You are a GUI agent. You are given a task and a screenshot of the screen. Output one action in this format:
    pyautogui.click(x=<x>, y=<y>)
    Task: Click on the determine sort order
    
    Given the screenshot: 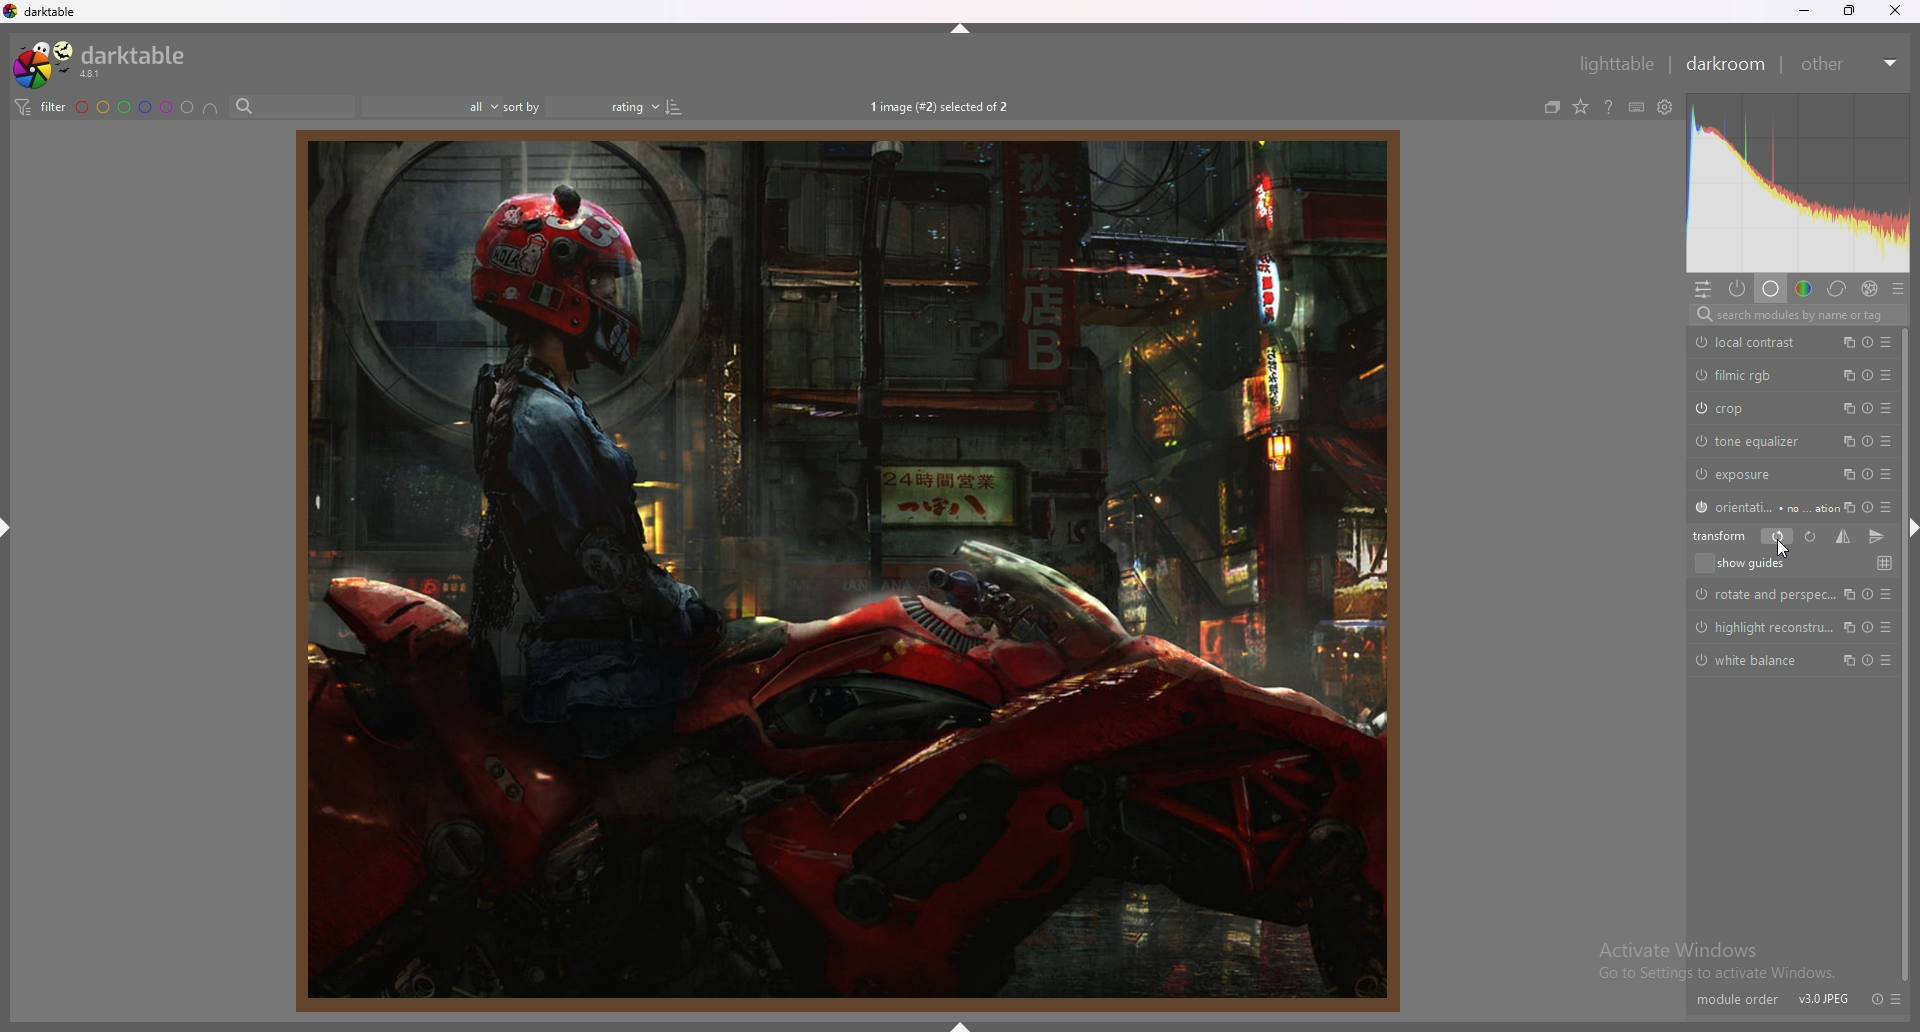 What is the action you would take?
    pyautogui.click(x=583, y=107)
    